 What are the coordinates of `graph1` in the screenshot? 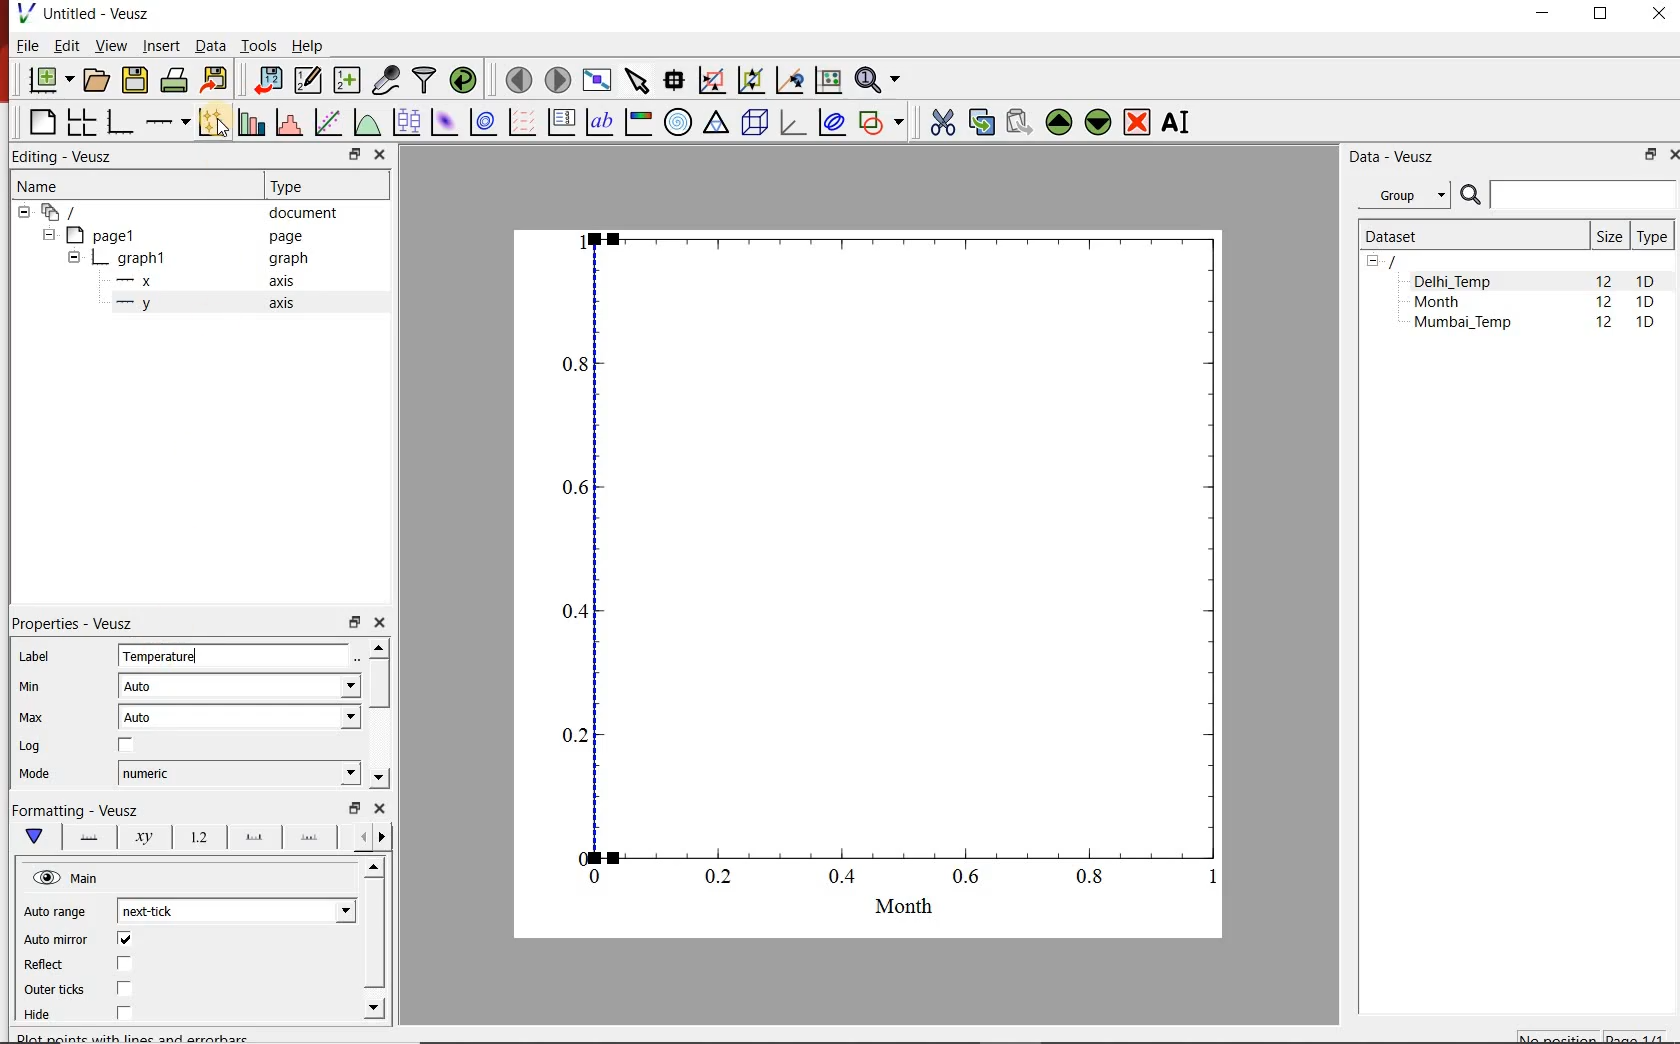 It's located at (891, 570).